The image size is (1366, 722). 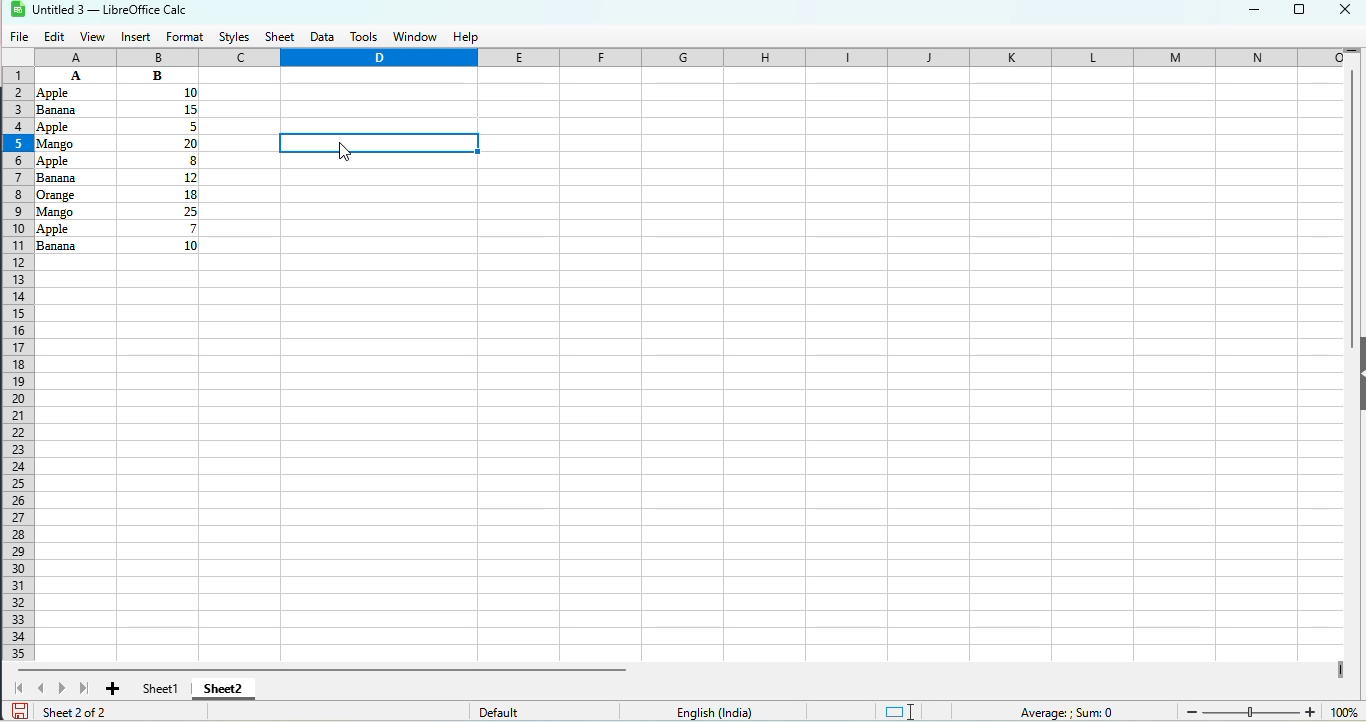 What do you see at coordinates (224, 688) in the screenshot?
I see `sheet2` at bounding box center [224, 688].